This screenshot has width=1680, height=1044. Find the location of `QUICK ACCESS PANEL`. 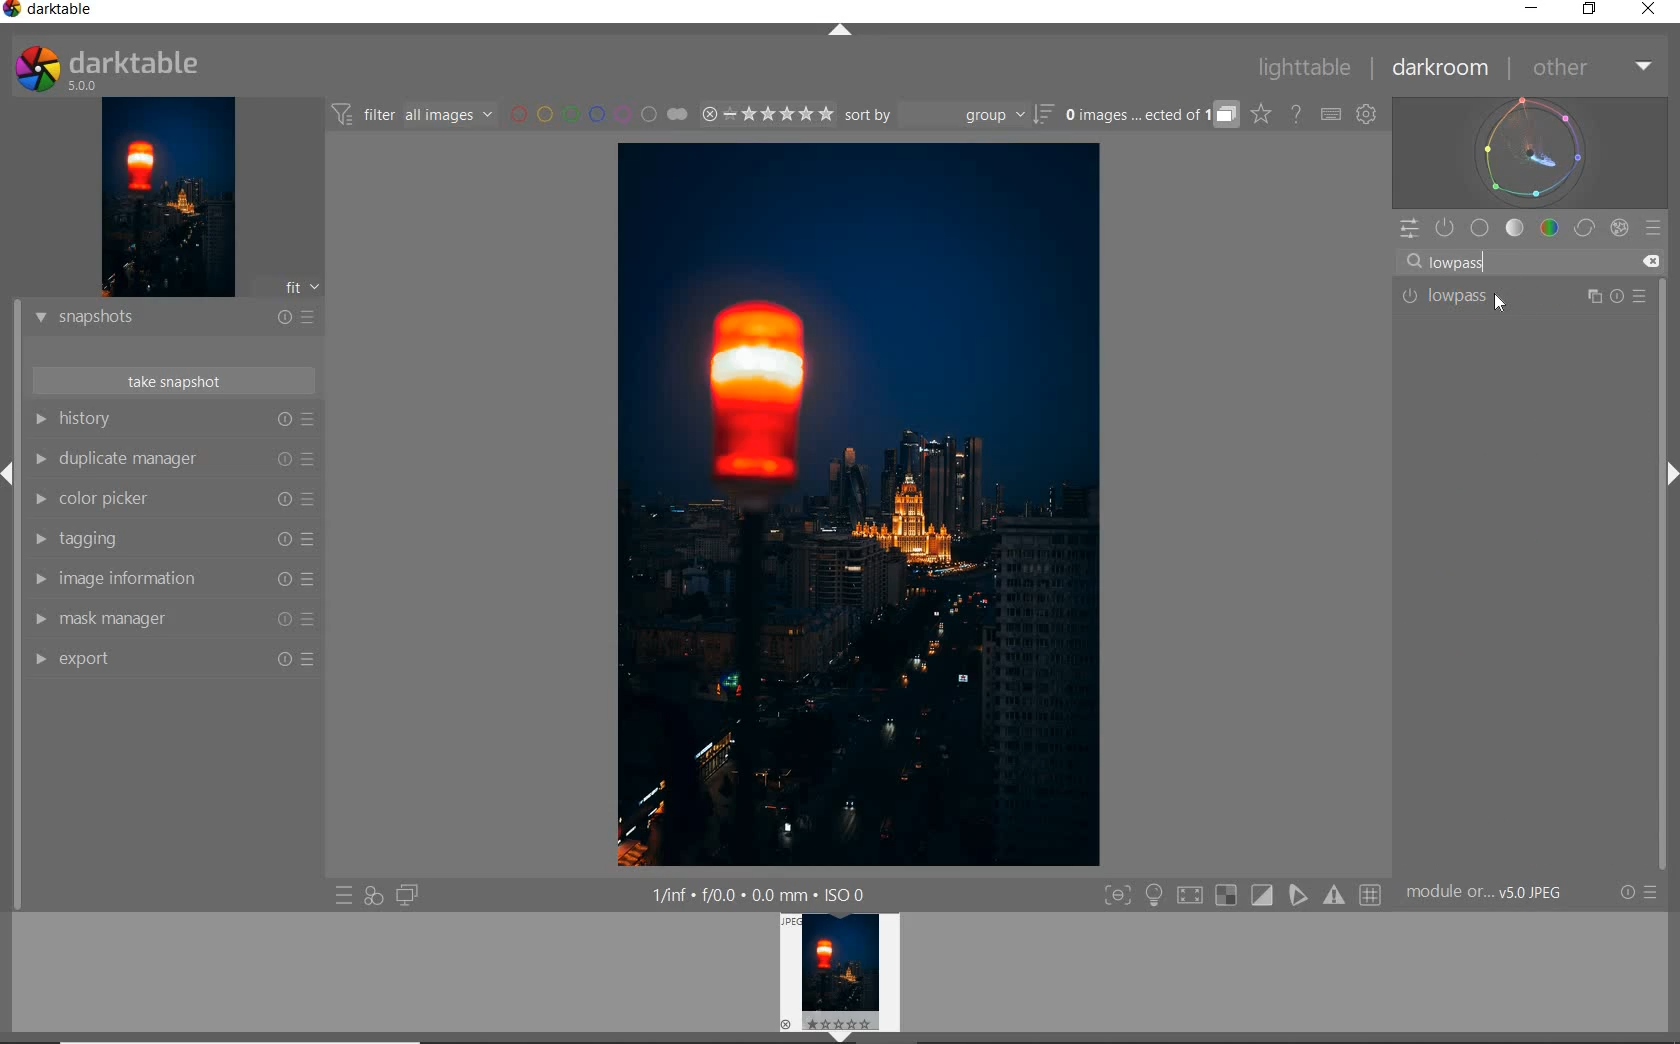

QUICK ACCESS PANEL is located at coordinates (1409, 225).